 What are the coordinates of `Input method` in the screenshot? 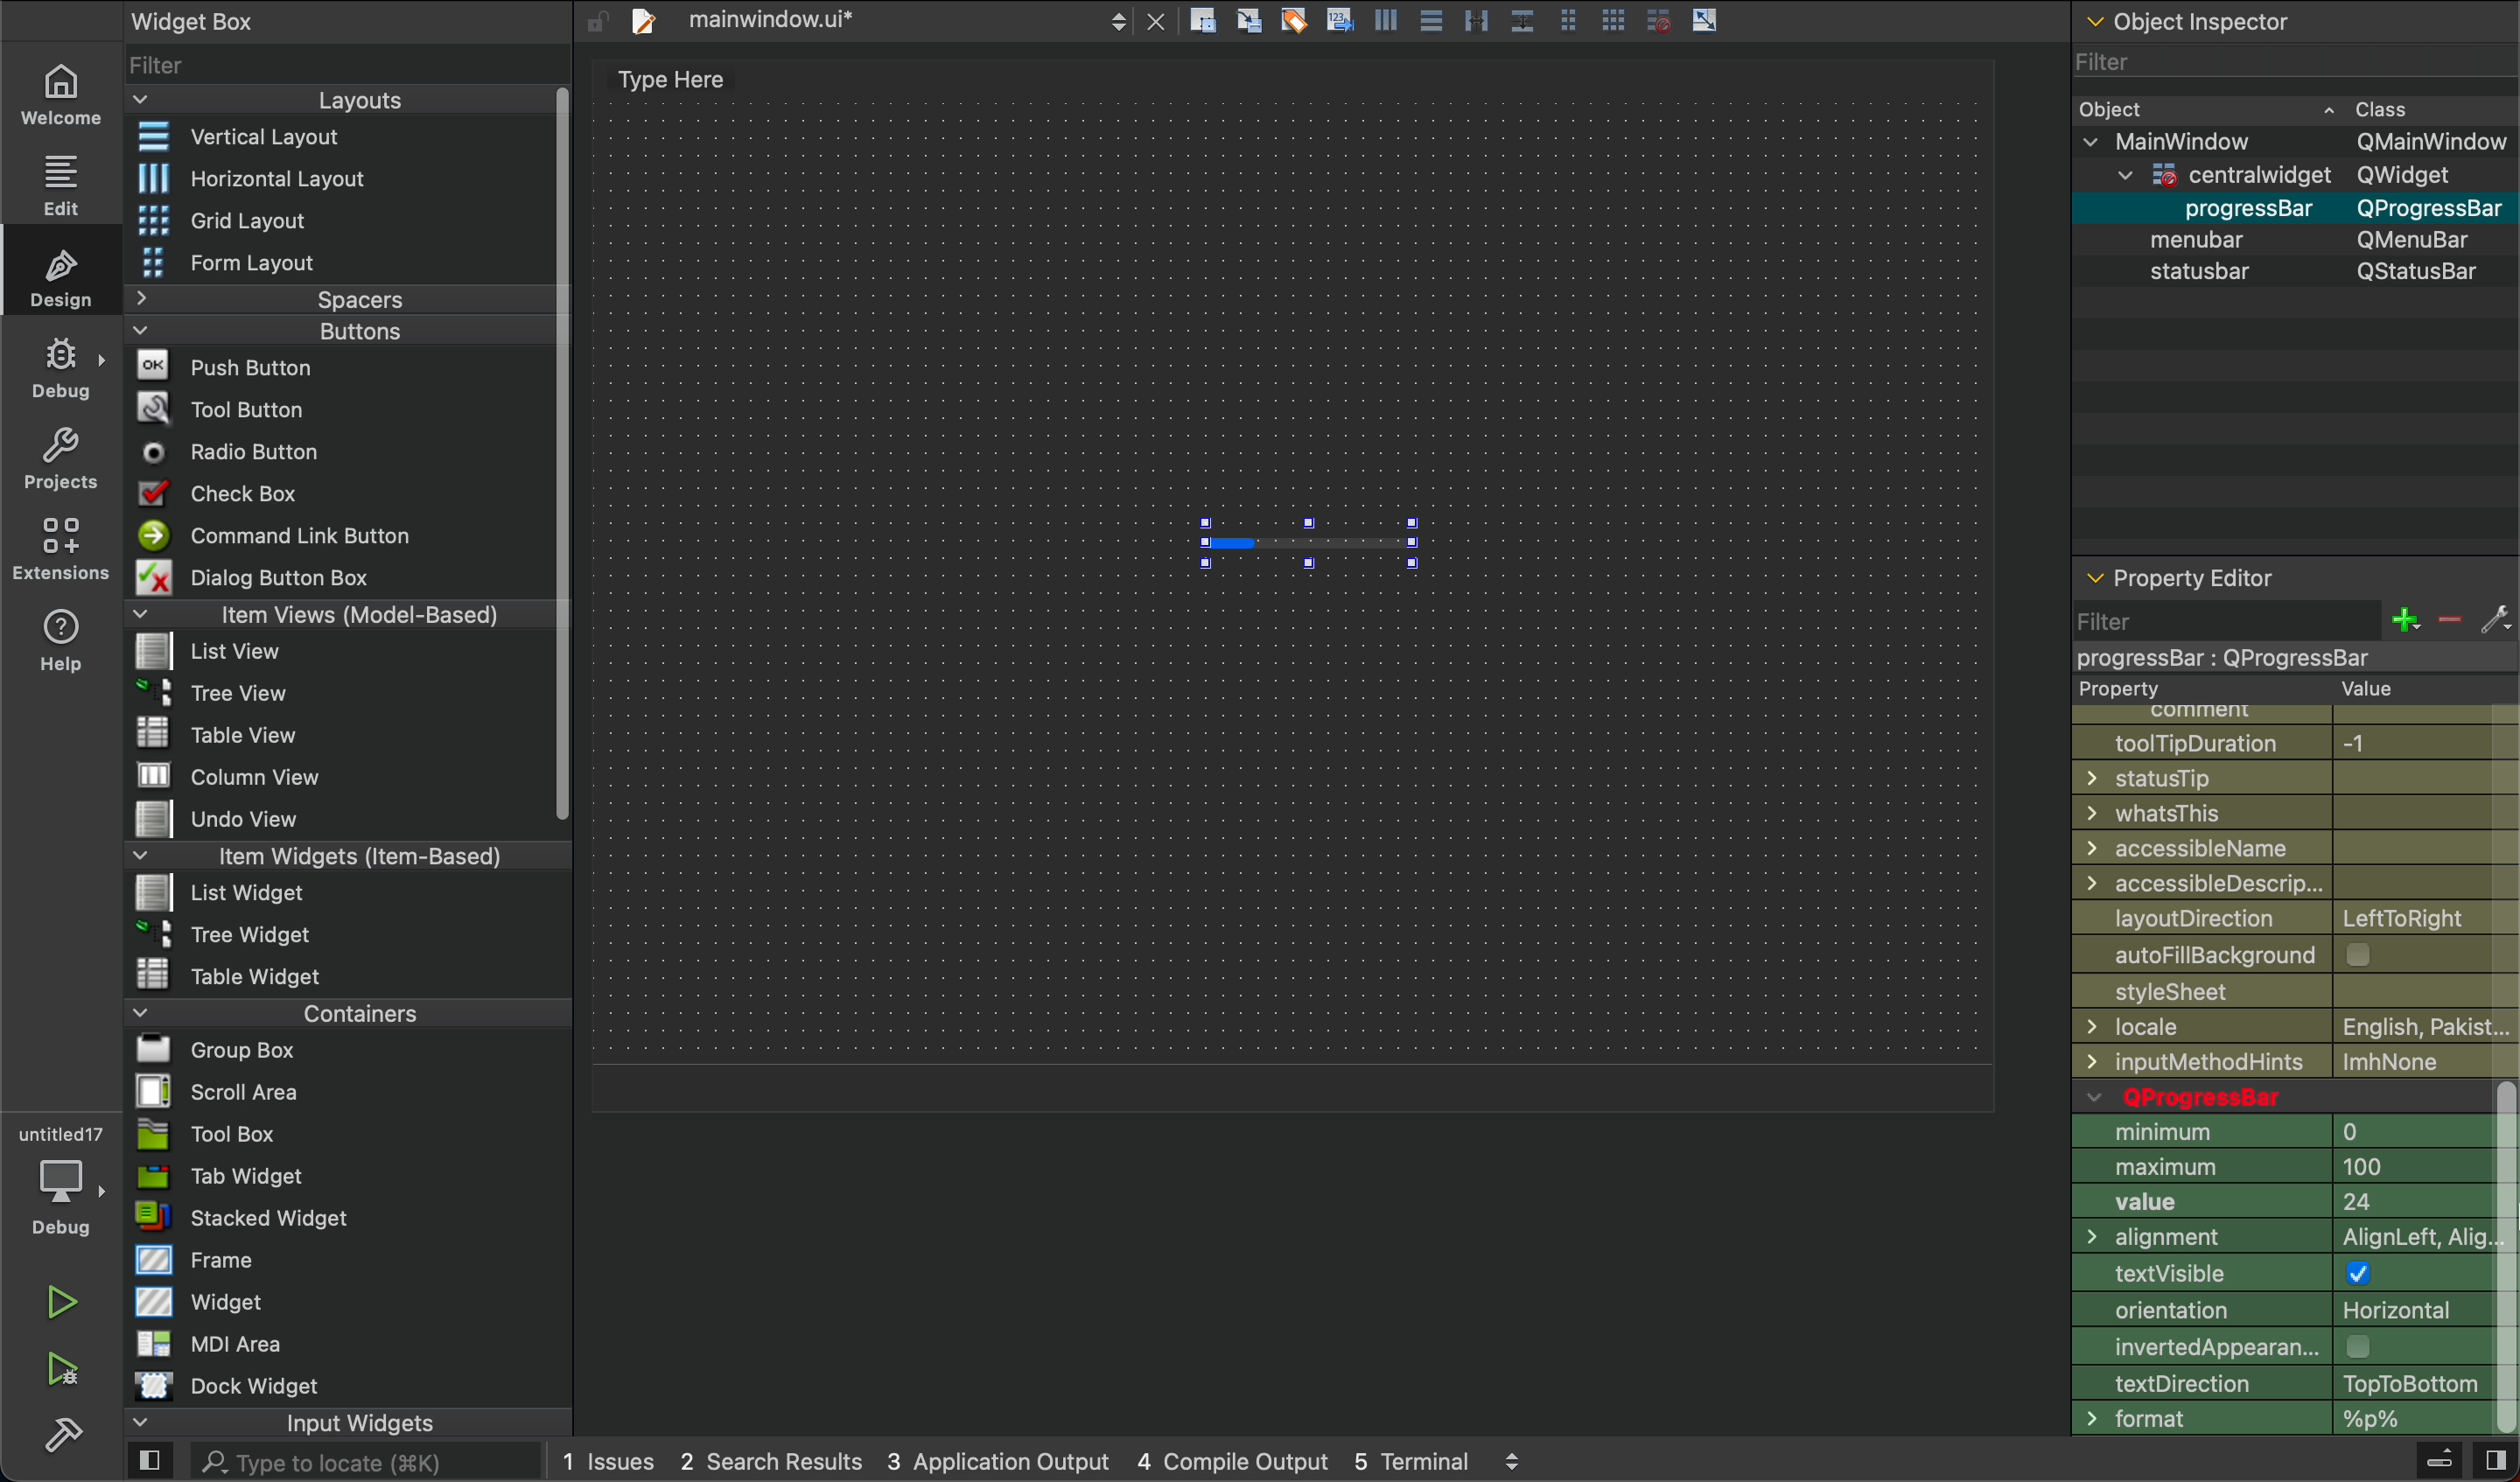 It's located at (2300, 1062).